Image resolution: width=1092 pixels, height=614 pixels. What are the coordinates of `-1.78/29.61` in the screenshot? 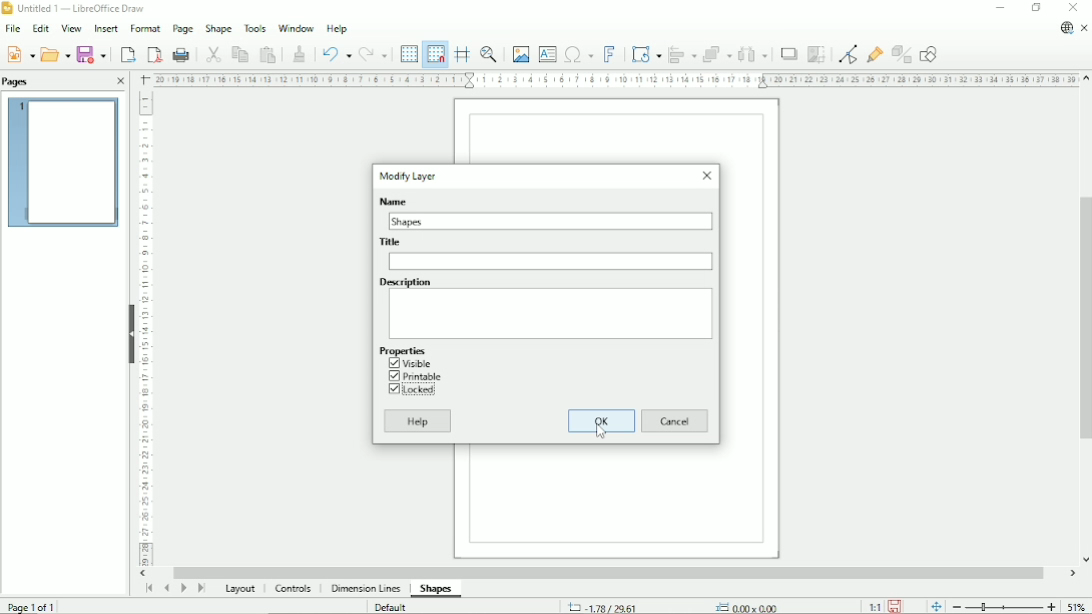 It's located at (612, 606).